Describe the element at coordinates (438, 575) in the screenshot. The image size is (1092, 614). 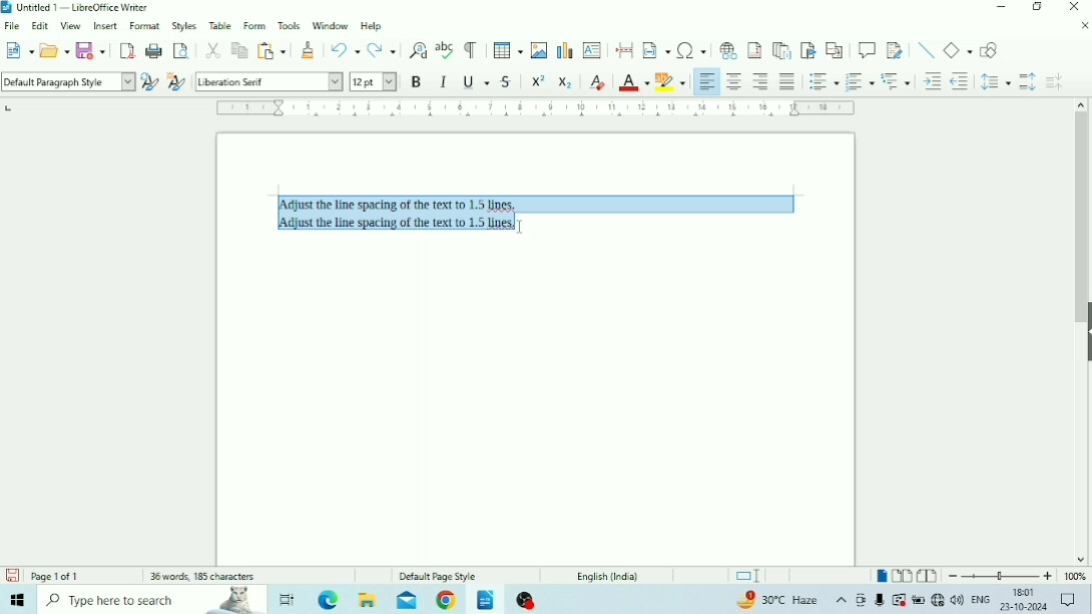
I see `Default Page Style` at that location.